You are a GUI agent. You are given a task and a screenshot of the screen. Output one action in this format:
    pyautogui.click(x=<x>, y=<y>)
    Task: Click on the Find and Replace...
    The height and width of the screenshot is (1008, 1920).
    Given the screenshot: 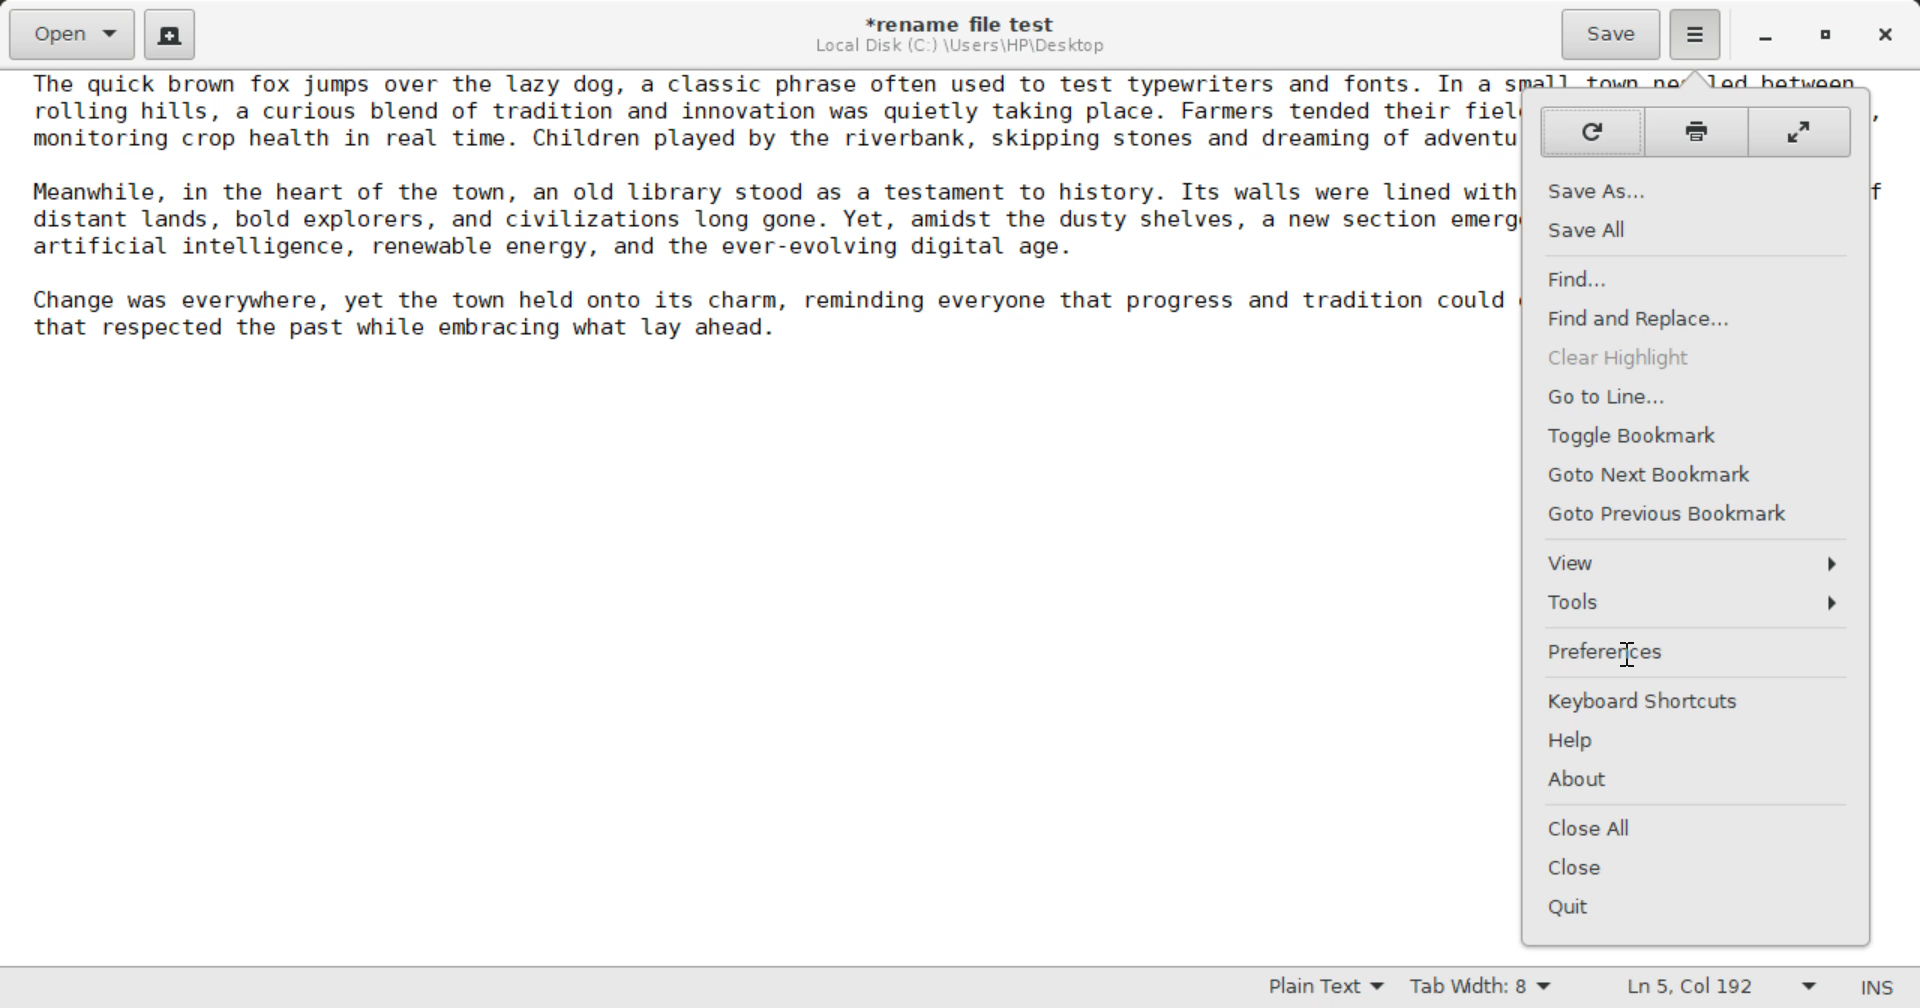 What is the action you would take?
    pyautogui.click(x=1690, y=320)
    